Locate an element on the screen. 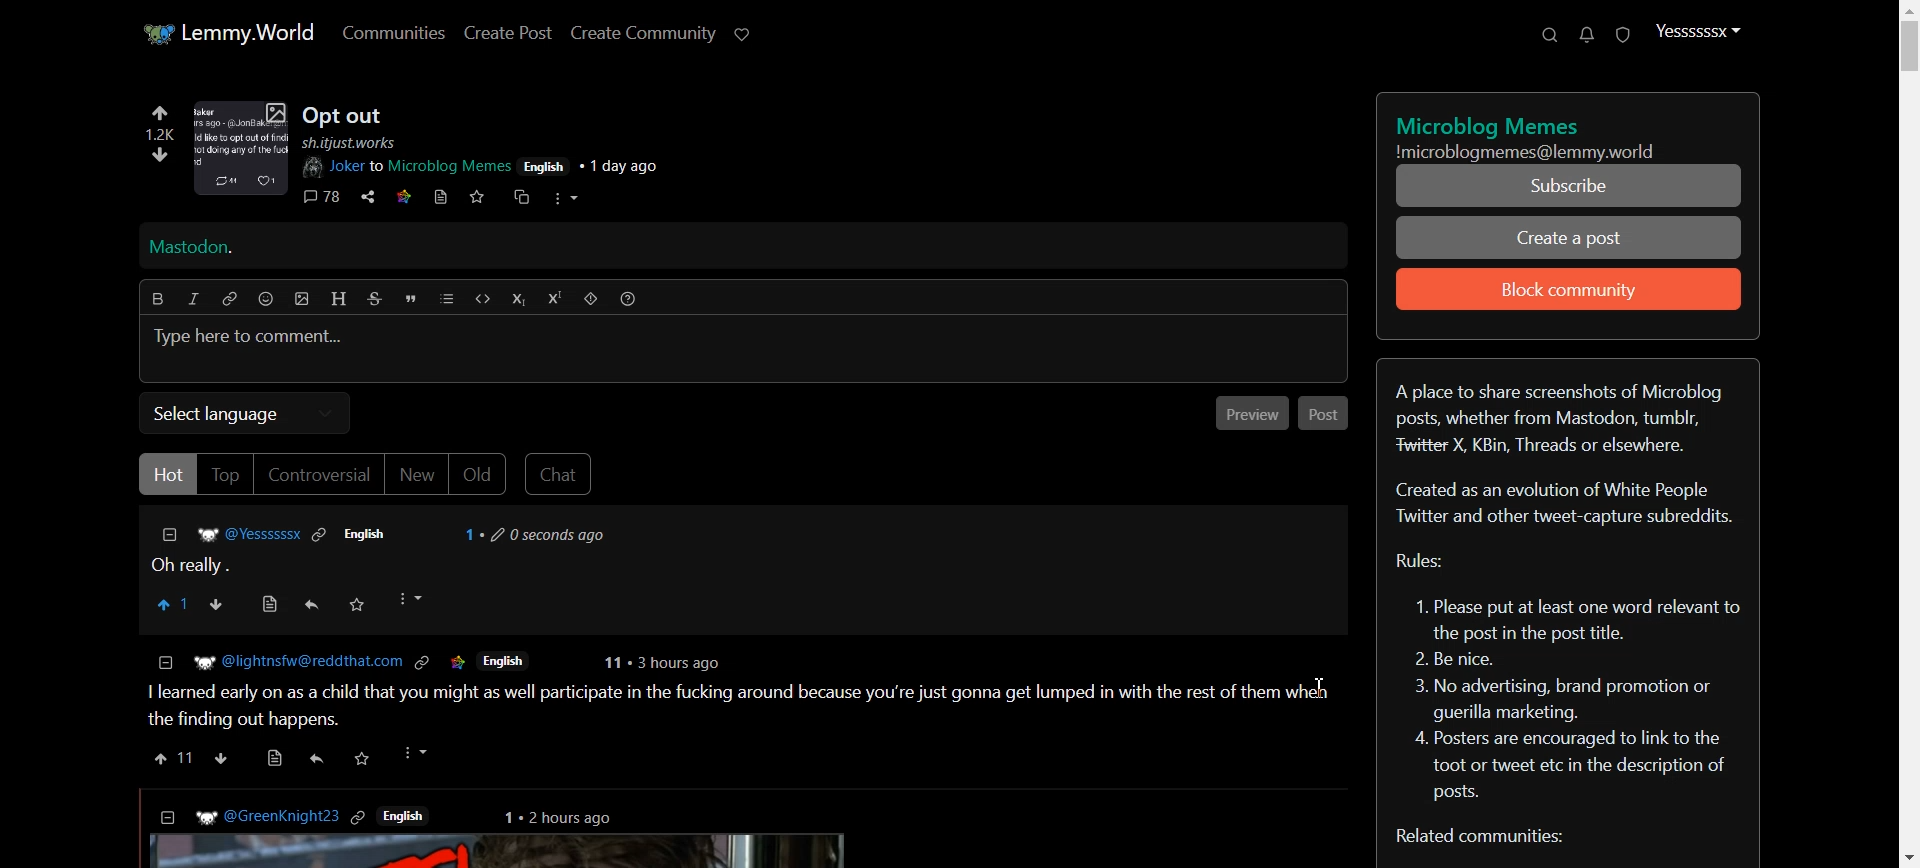 This screenshot has height=868, width=1920. Hyperlink is located at coordinates (231, 298).